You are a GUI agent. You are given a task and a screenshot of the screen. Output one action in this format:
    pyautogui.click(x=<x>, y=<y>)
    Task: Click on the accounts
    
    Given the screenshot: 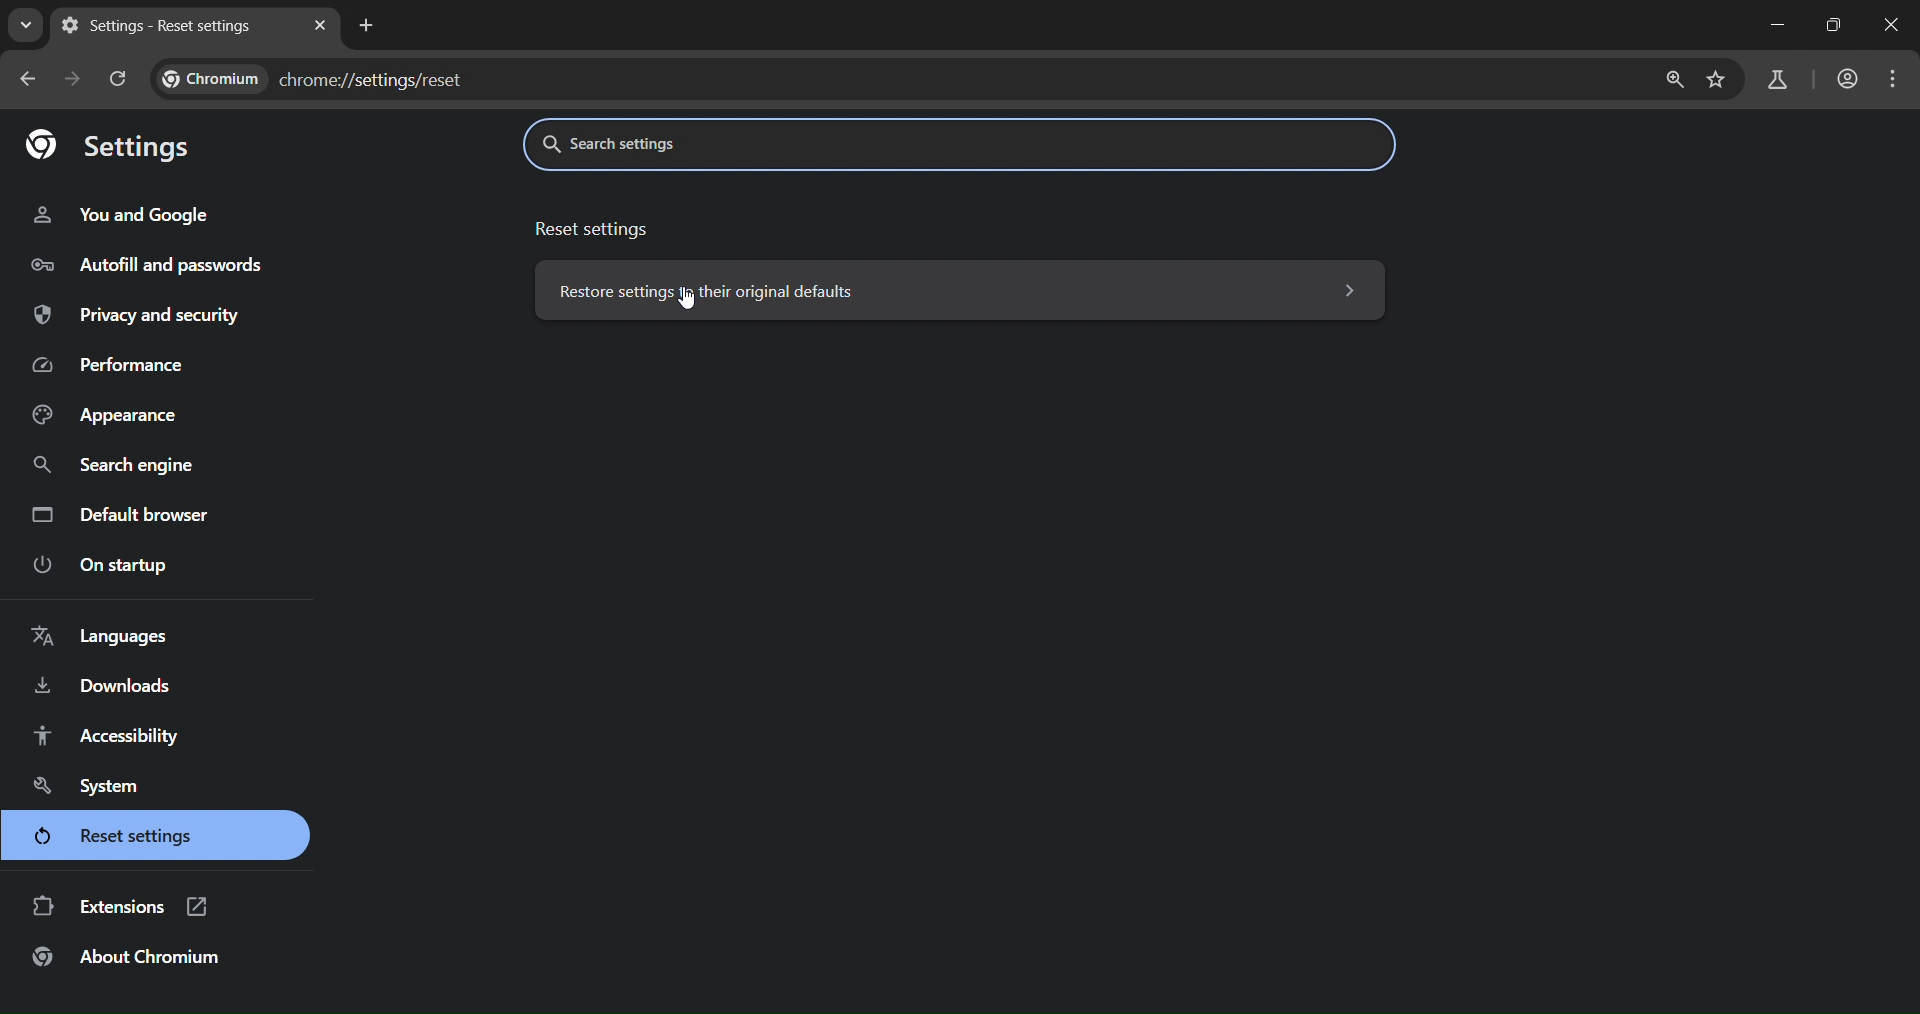 What is the action you would take?
    pyautogui.click(x=1847, y=77)
    